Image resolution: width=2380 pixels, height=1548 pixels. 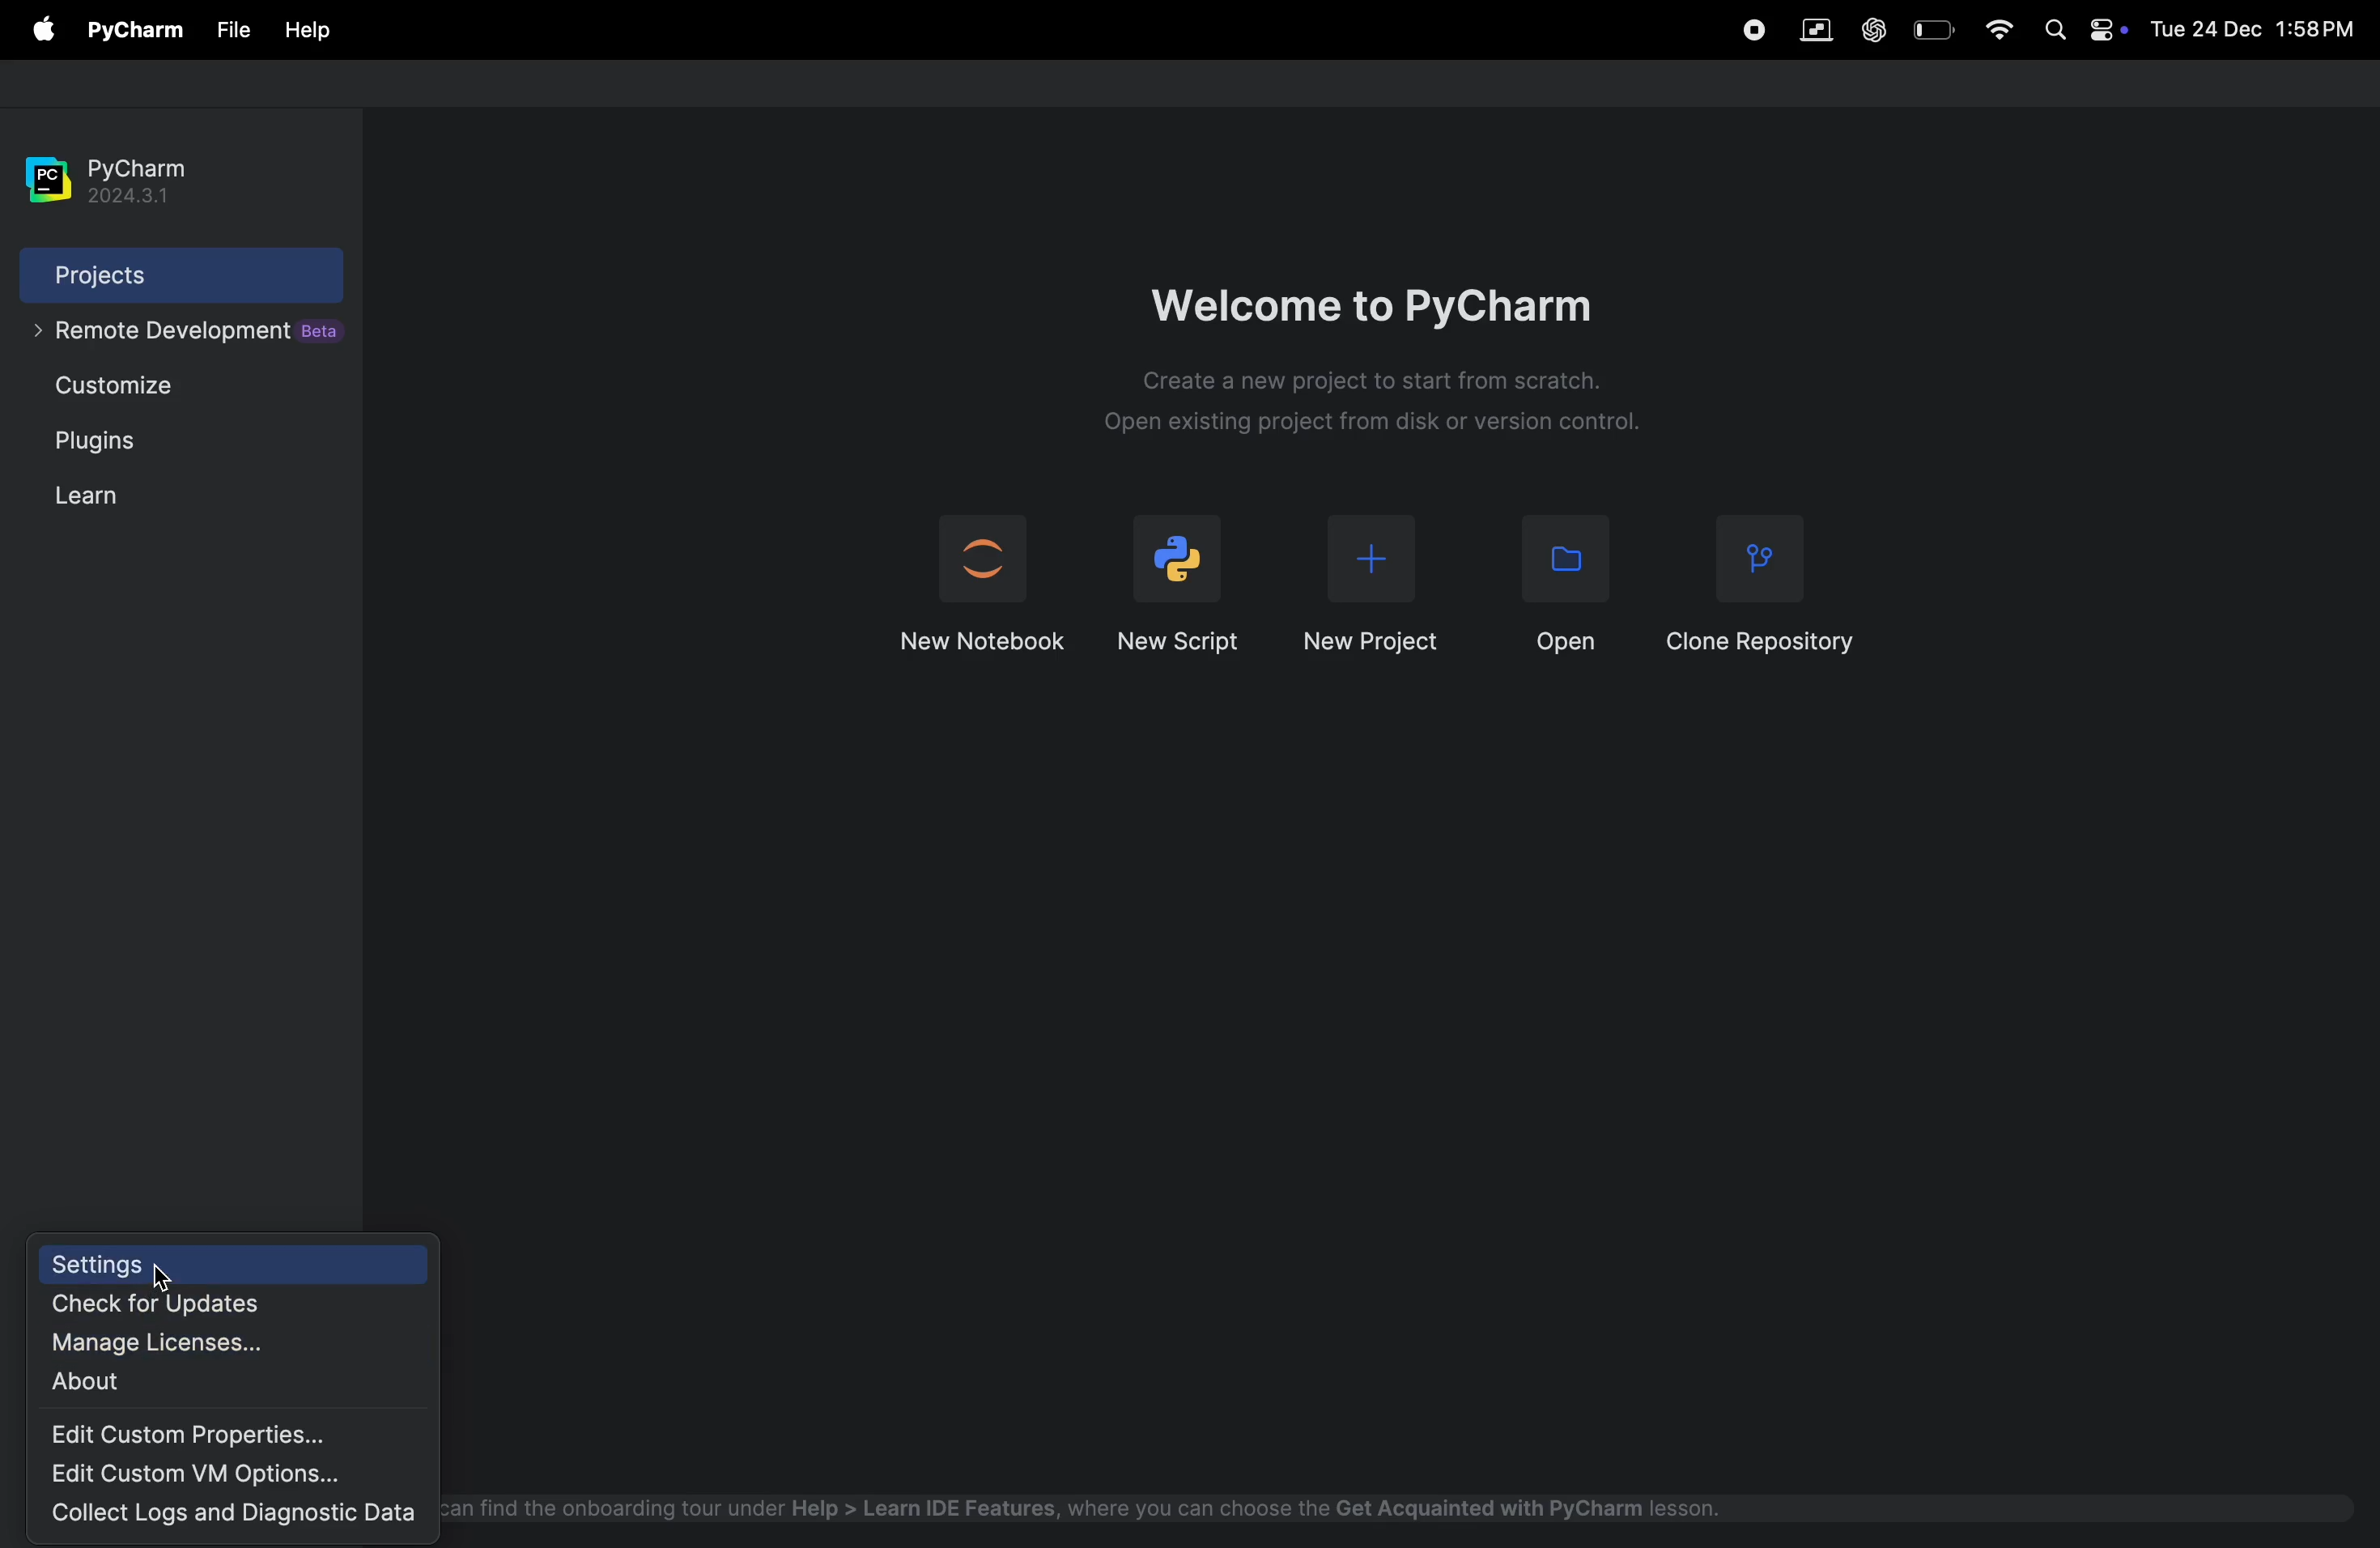 What do you see at coordinates (1998, 33) in the screenshot?
I see `wifi` at bounding box center [1998, 33].